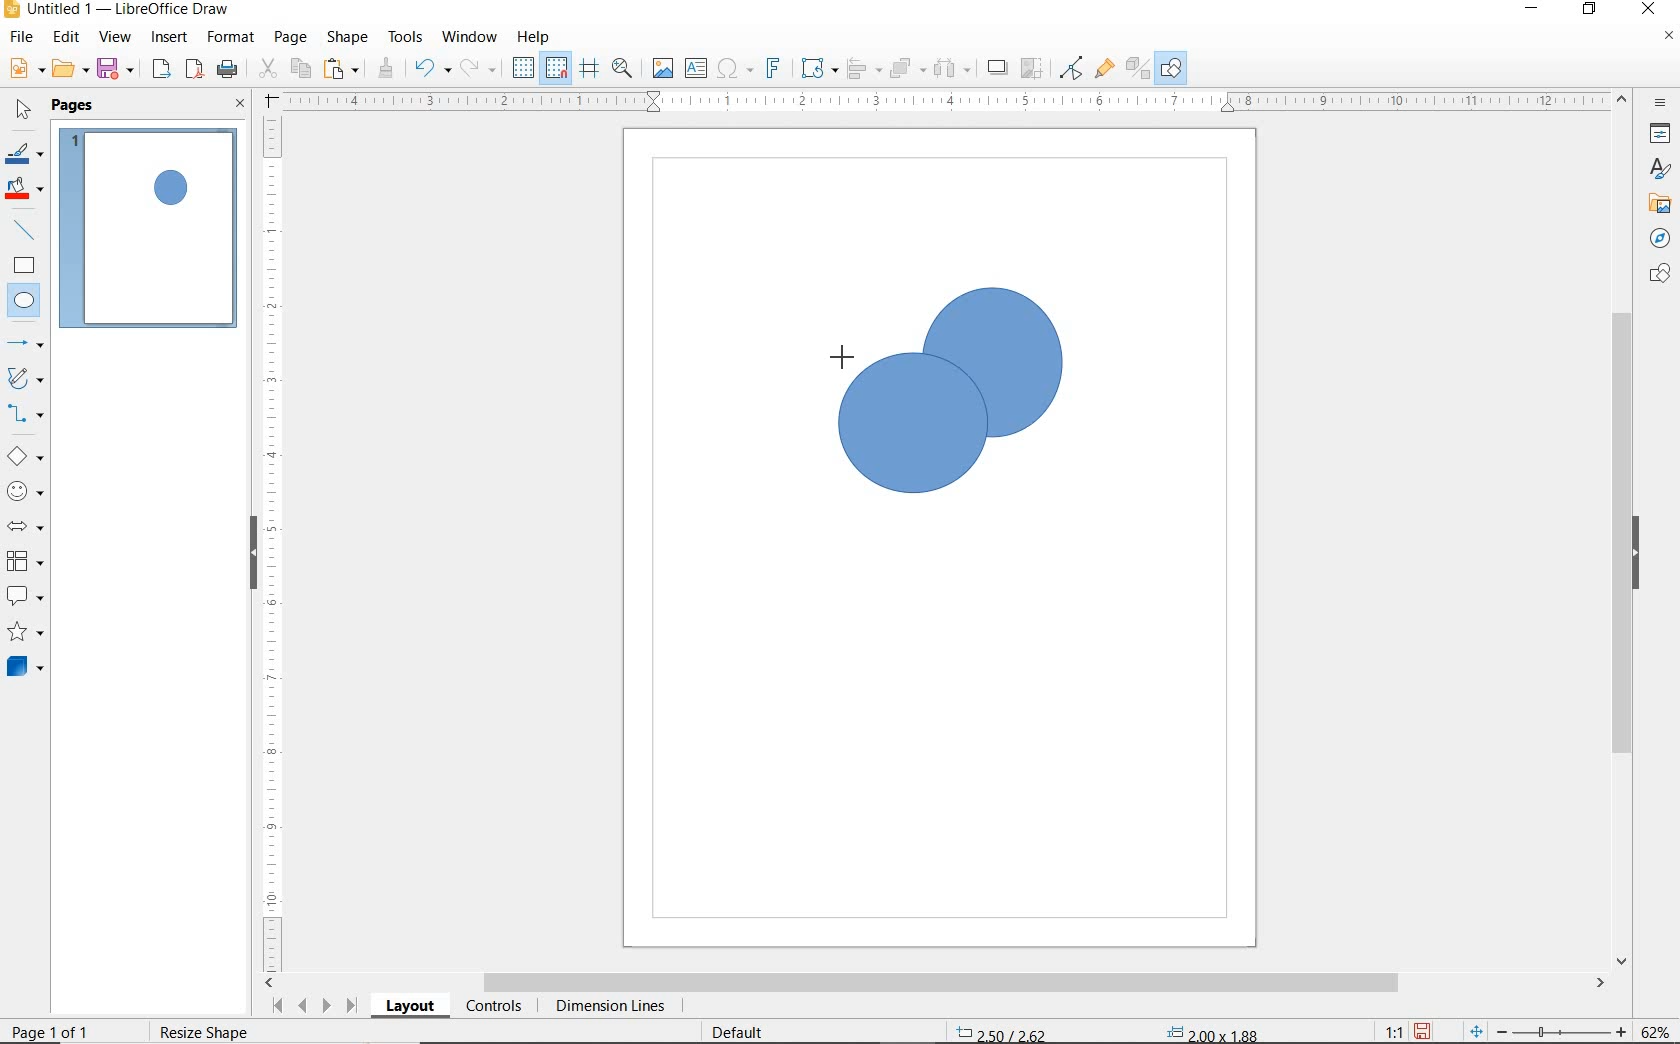  Describe the element at coordinates (24, 268) in the screenshot. I see `RECTANGLE` at that location.